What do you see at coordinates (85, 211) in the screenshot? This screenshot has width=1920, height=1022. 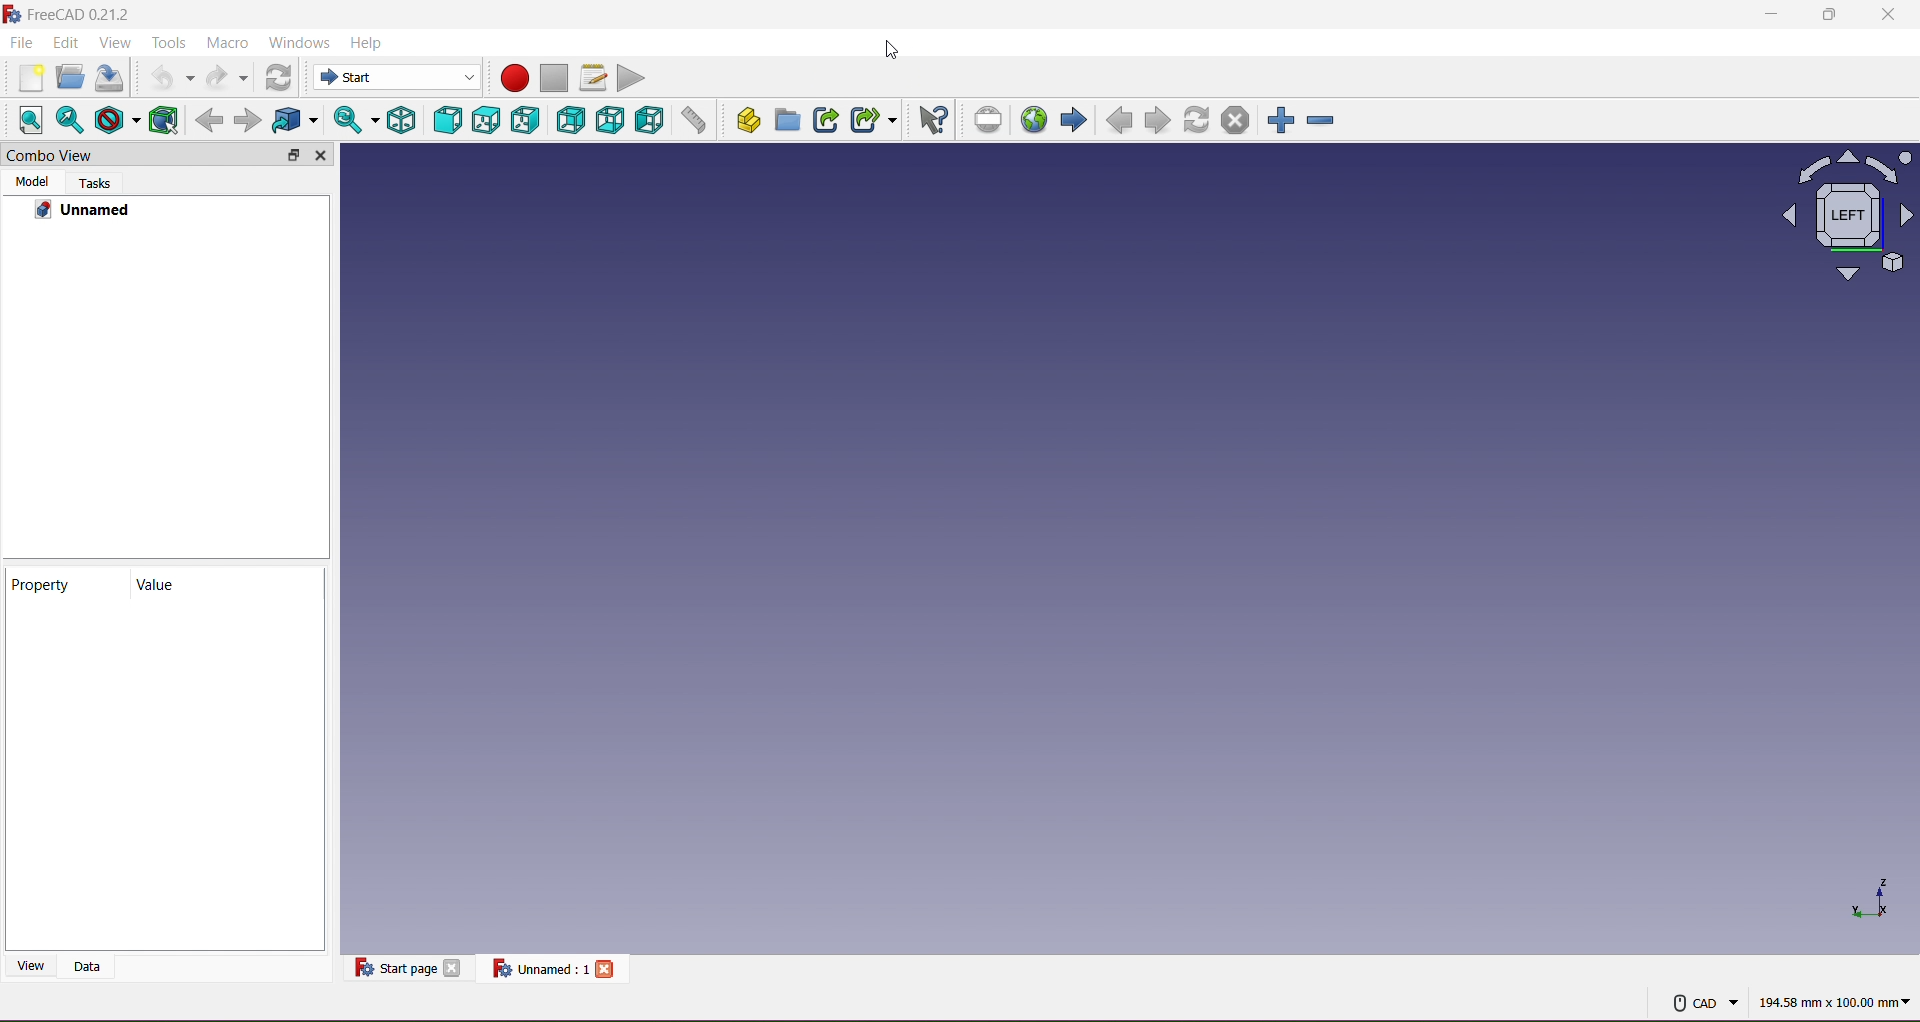 I see `Unnamed` at bounding box center [85, 211].